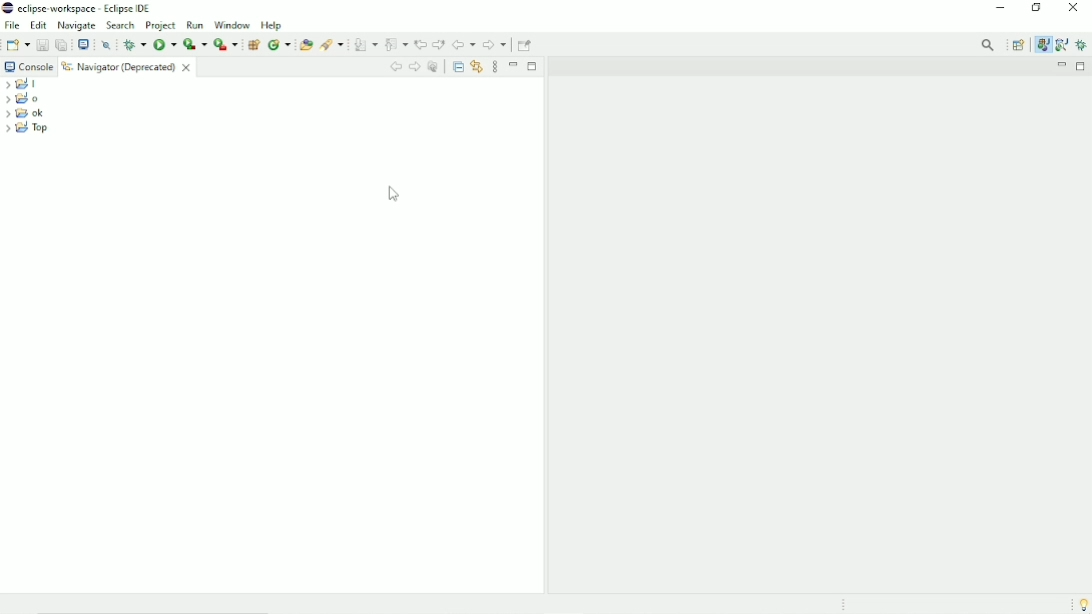 This screenshot has width=1092, height=614. Describe the element at coordinates (365, 45) in the screenshot. I see `Next Annotation` at that location.